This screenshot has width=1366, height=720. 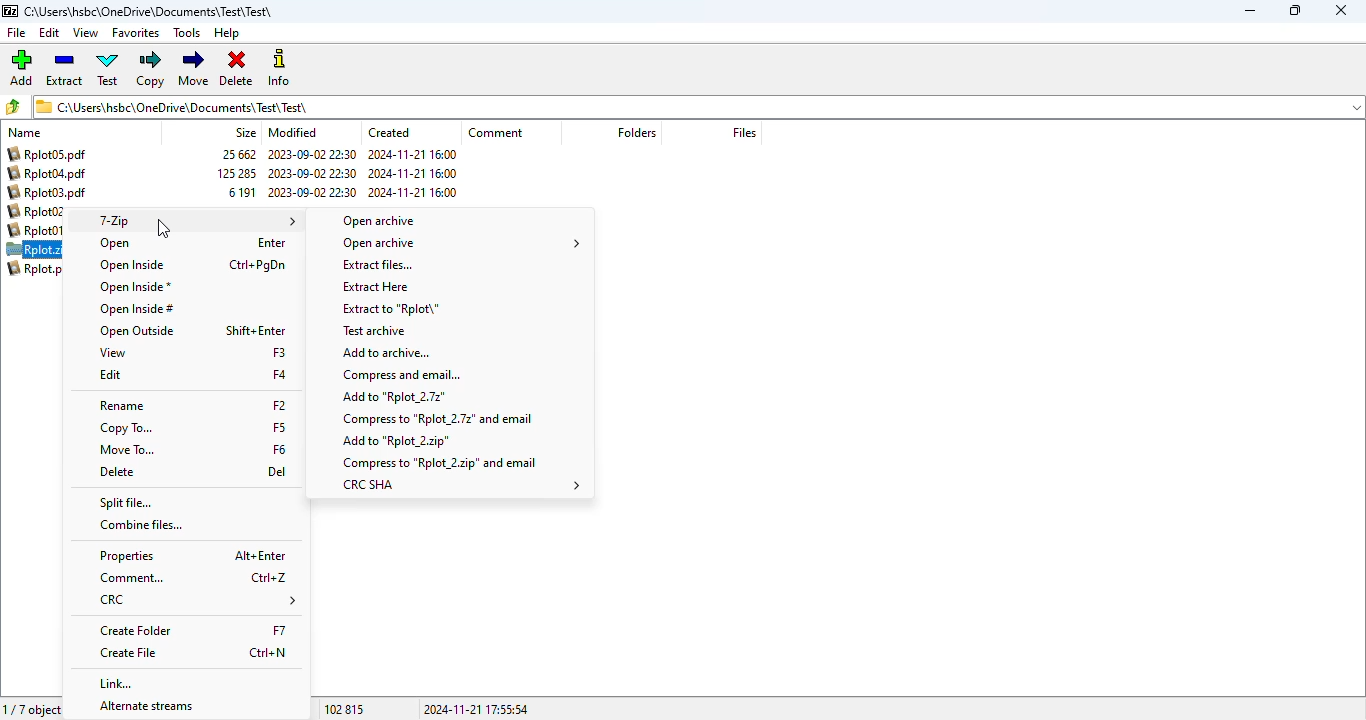 What do you see at coordinates (163, 229) in the screenshot?
I see `cursor` at bounding box center [163, 229].